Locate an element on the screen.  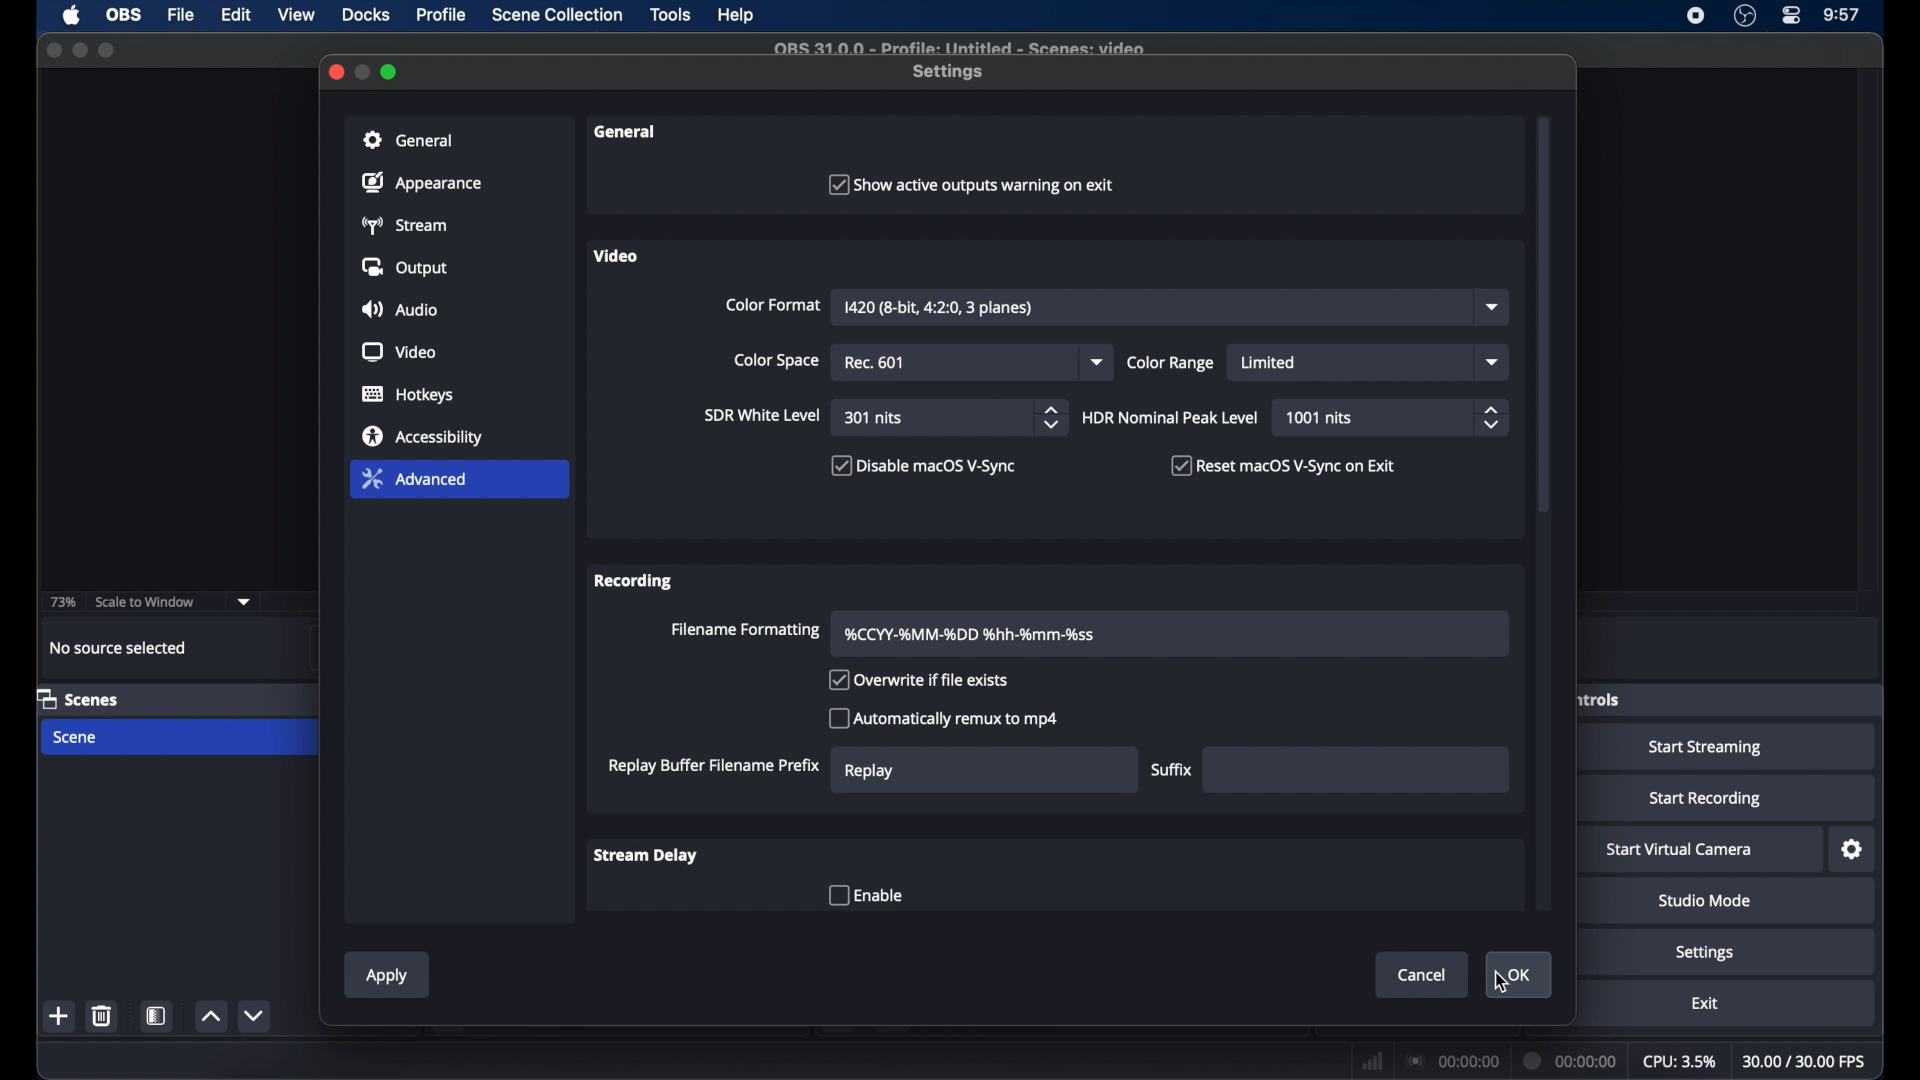
filename formatting is located at coordinates (748, 630).